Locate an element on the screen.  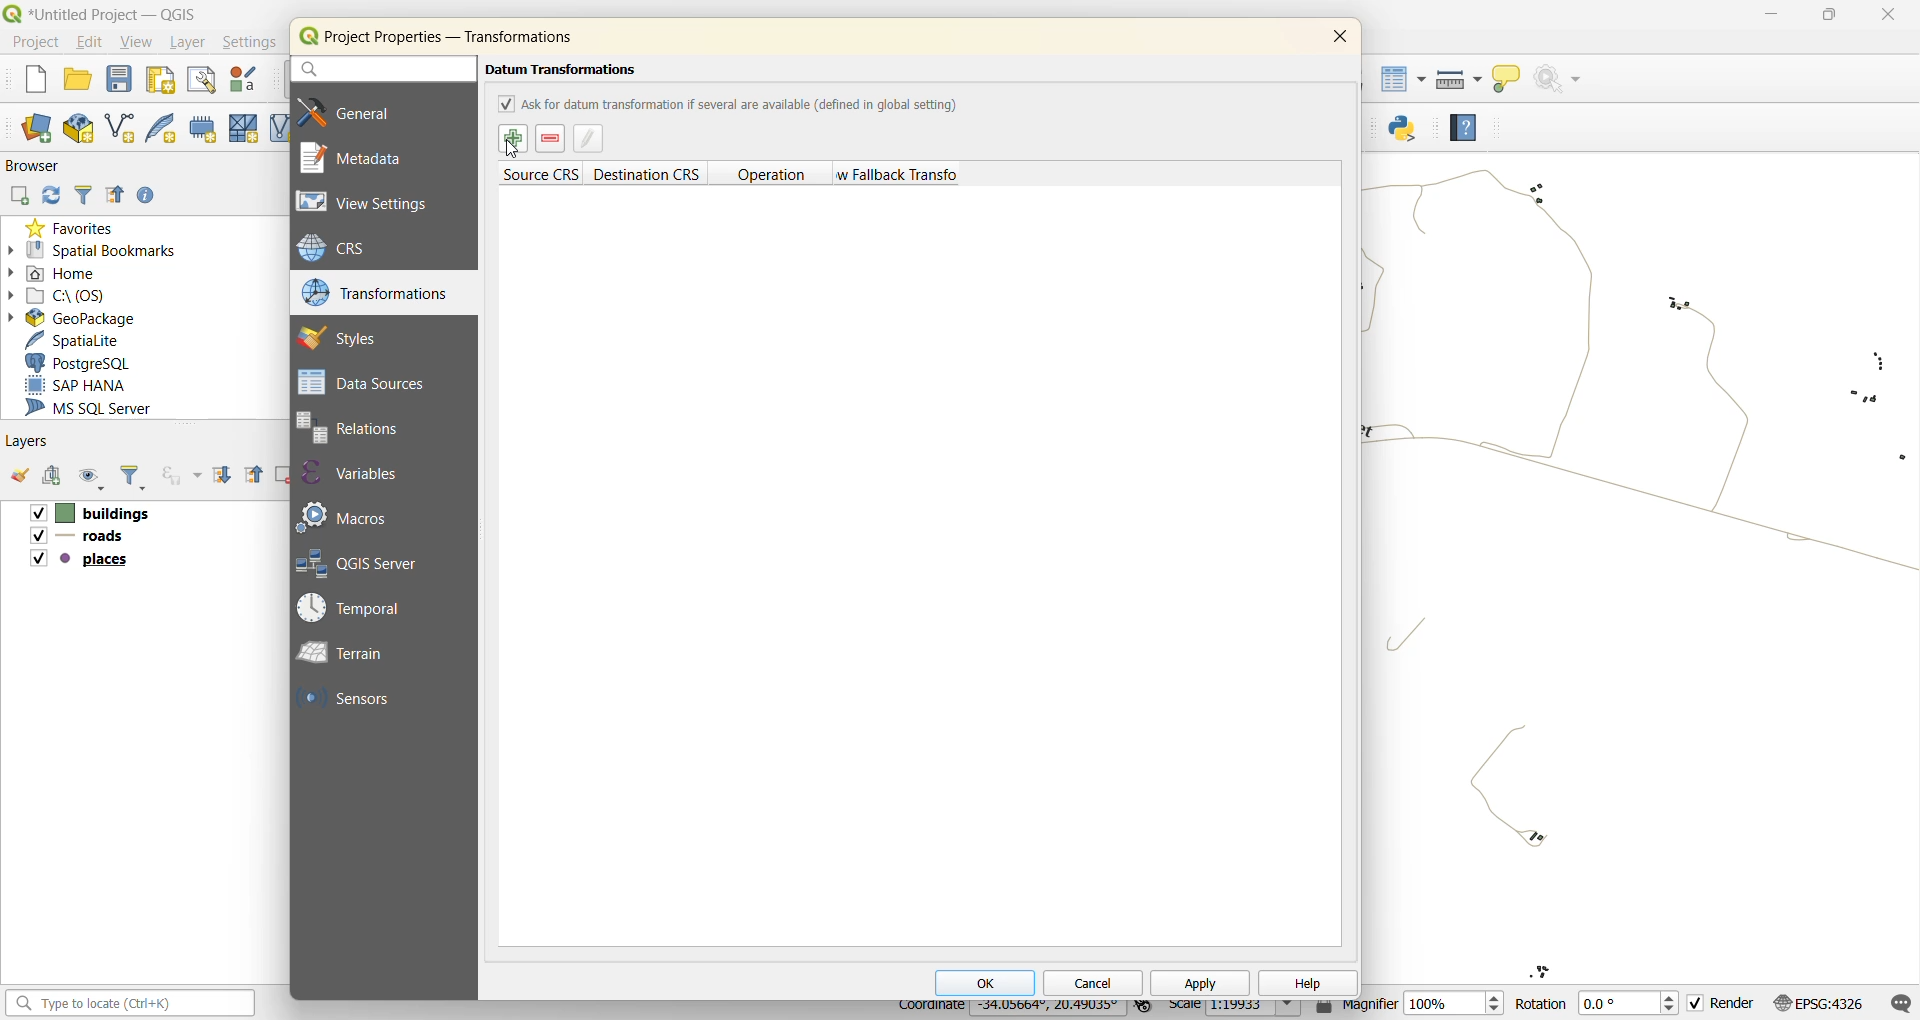
postgresql is located at coordinates (84, 365).